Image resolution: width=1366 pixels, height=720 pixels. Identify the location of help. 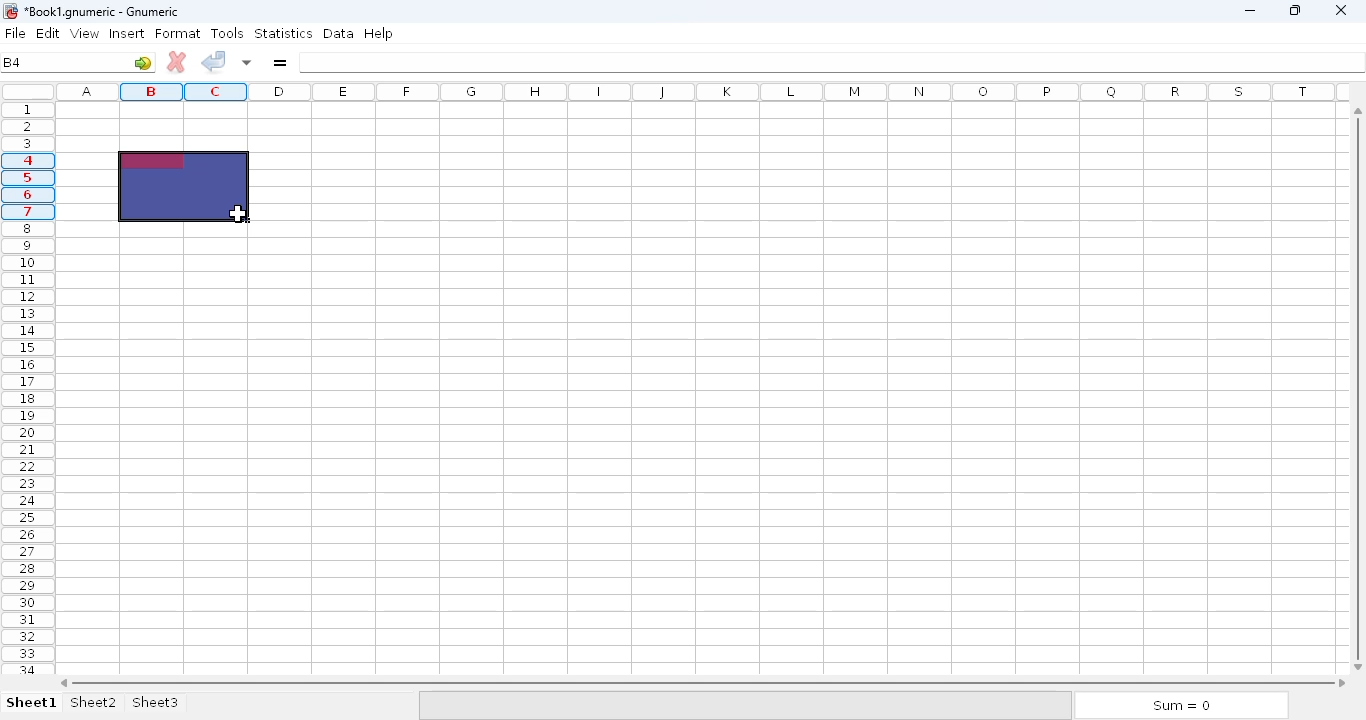
(378, 34).